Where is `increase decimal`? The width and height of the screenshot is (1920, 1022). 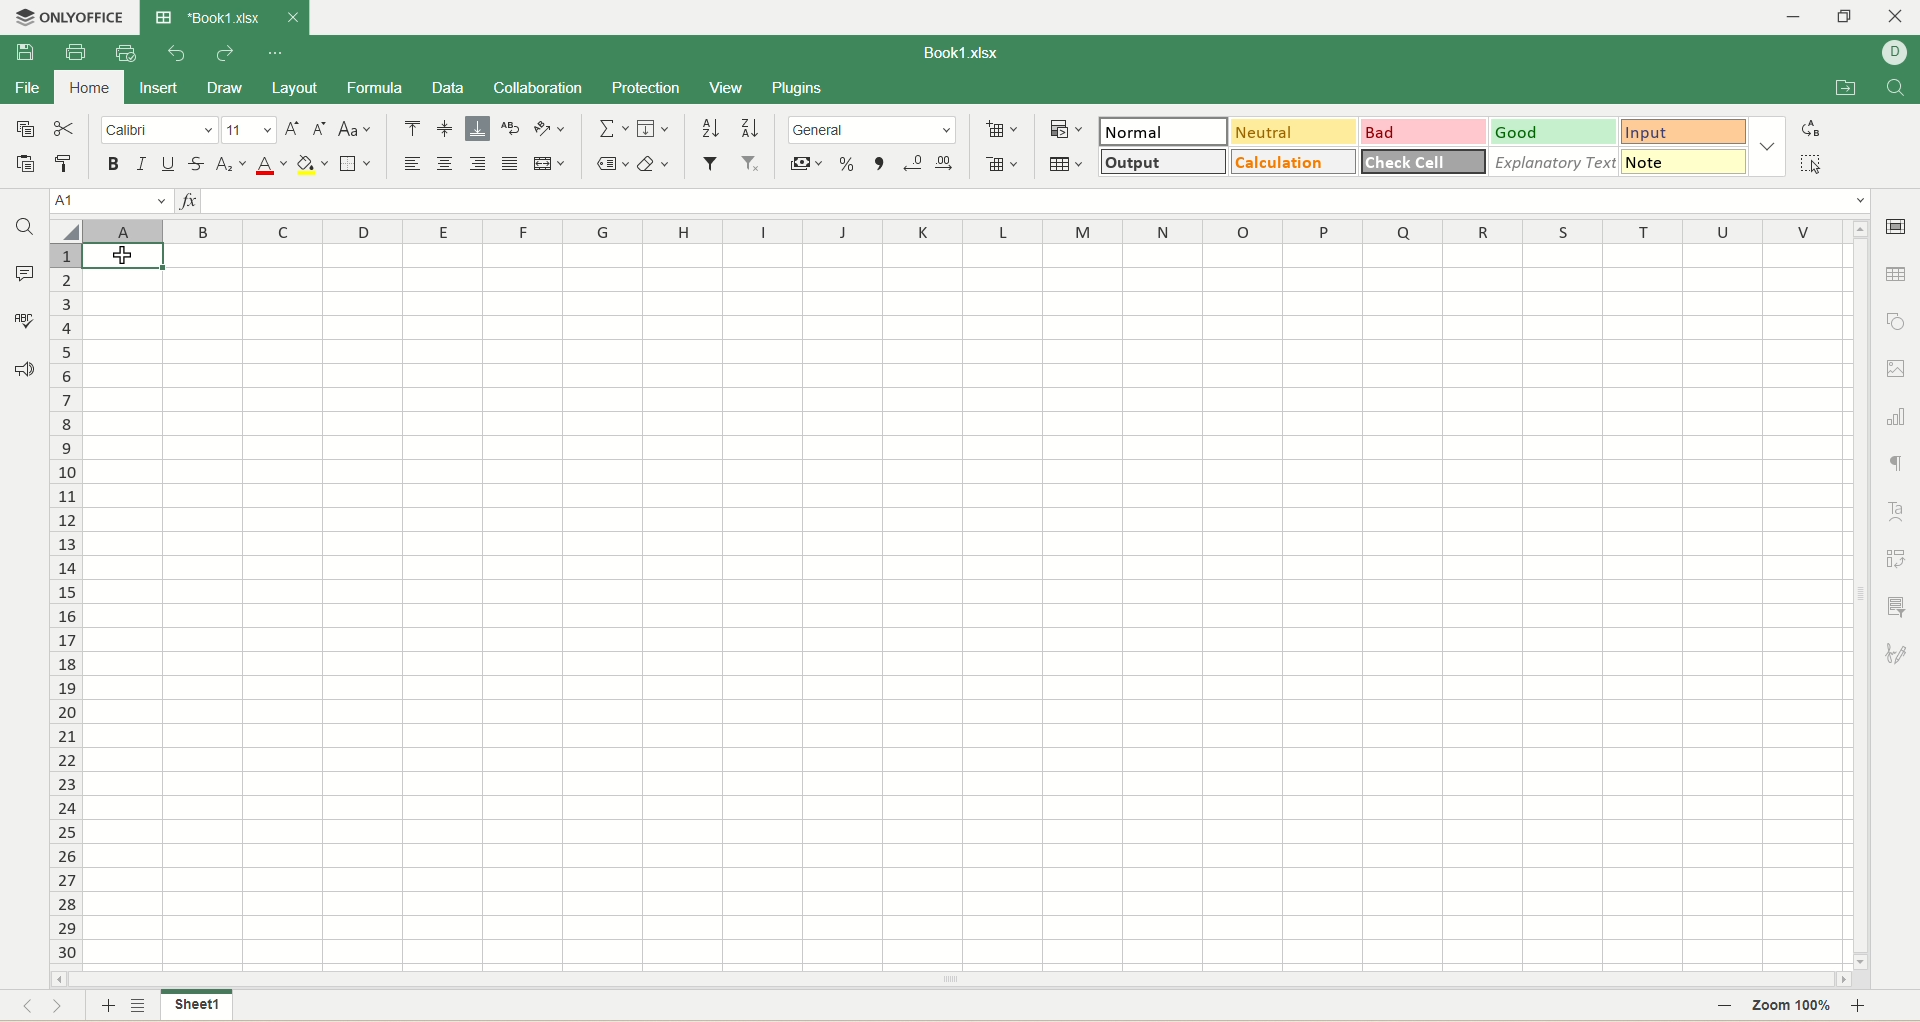
increase decimal is located at coordinates (944, 162).